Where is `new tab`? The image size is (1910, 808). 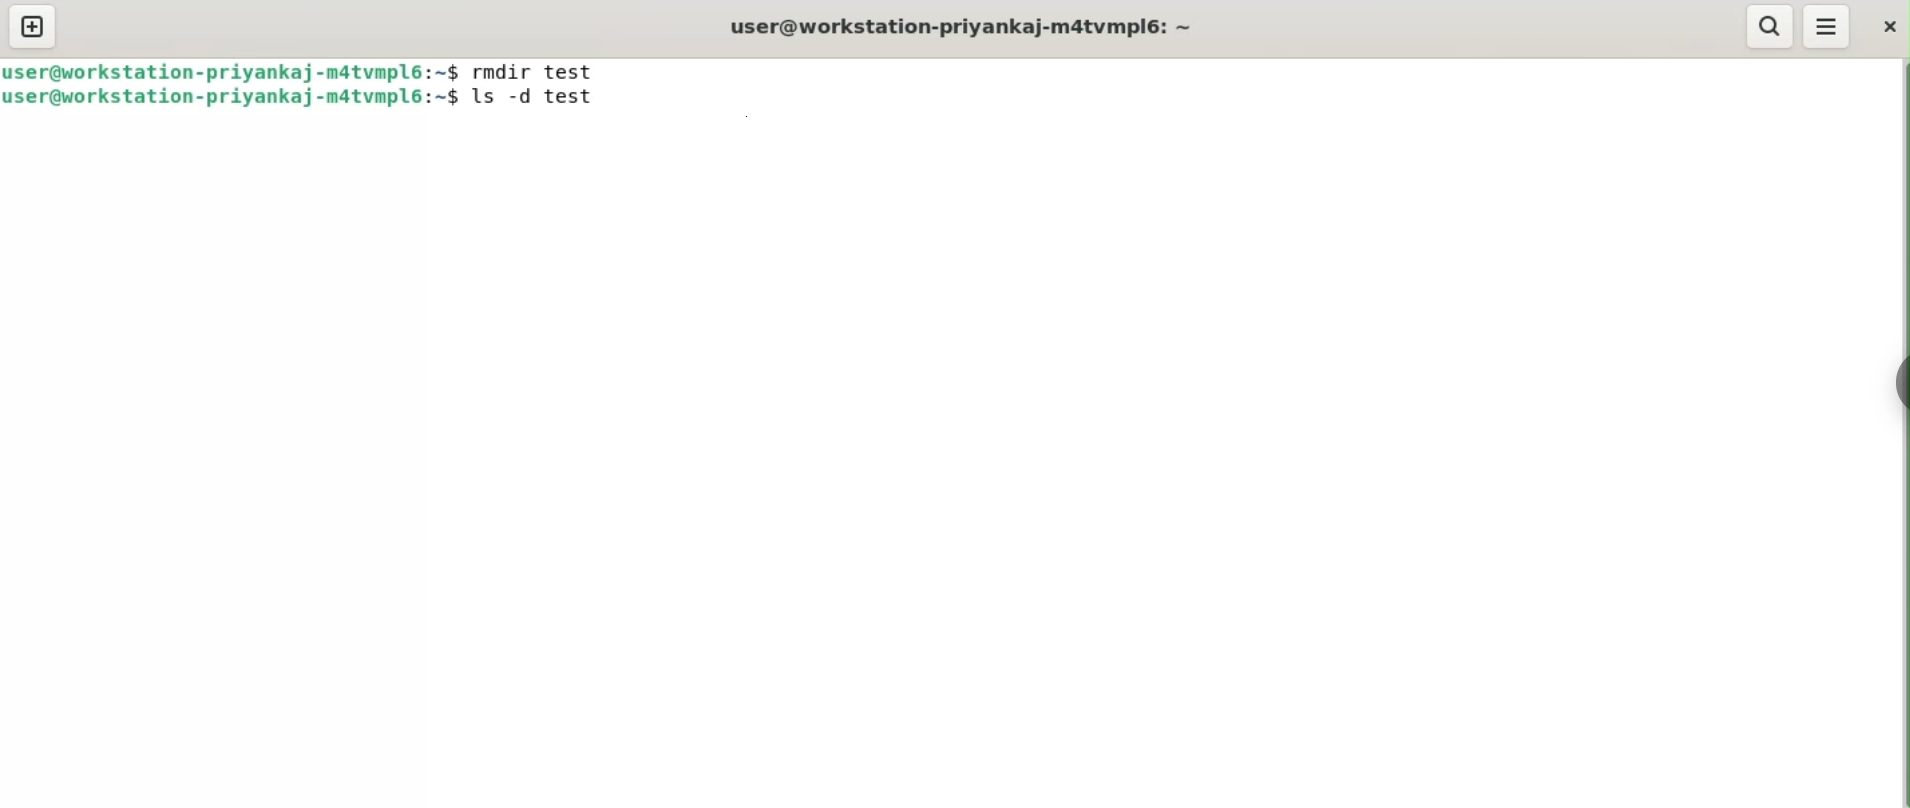 new tab is located at coordinates (35, 27).